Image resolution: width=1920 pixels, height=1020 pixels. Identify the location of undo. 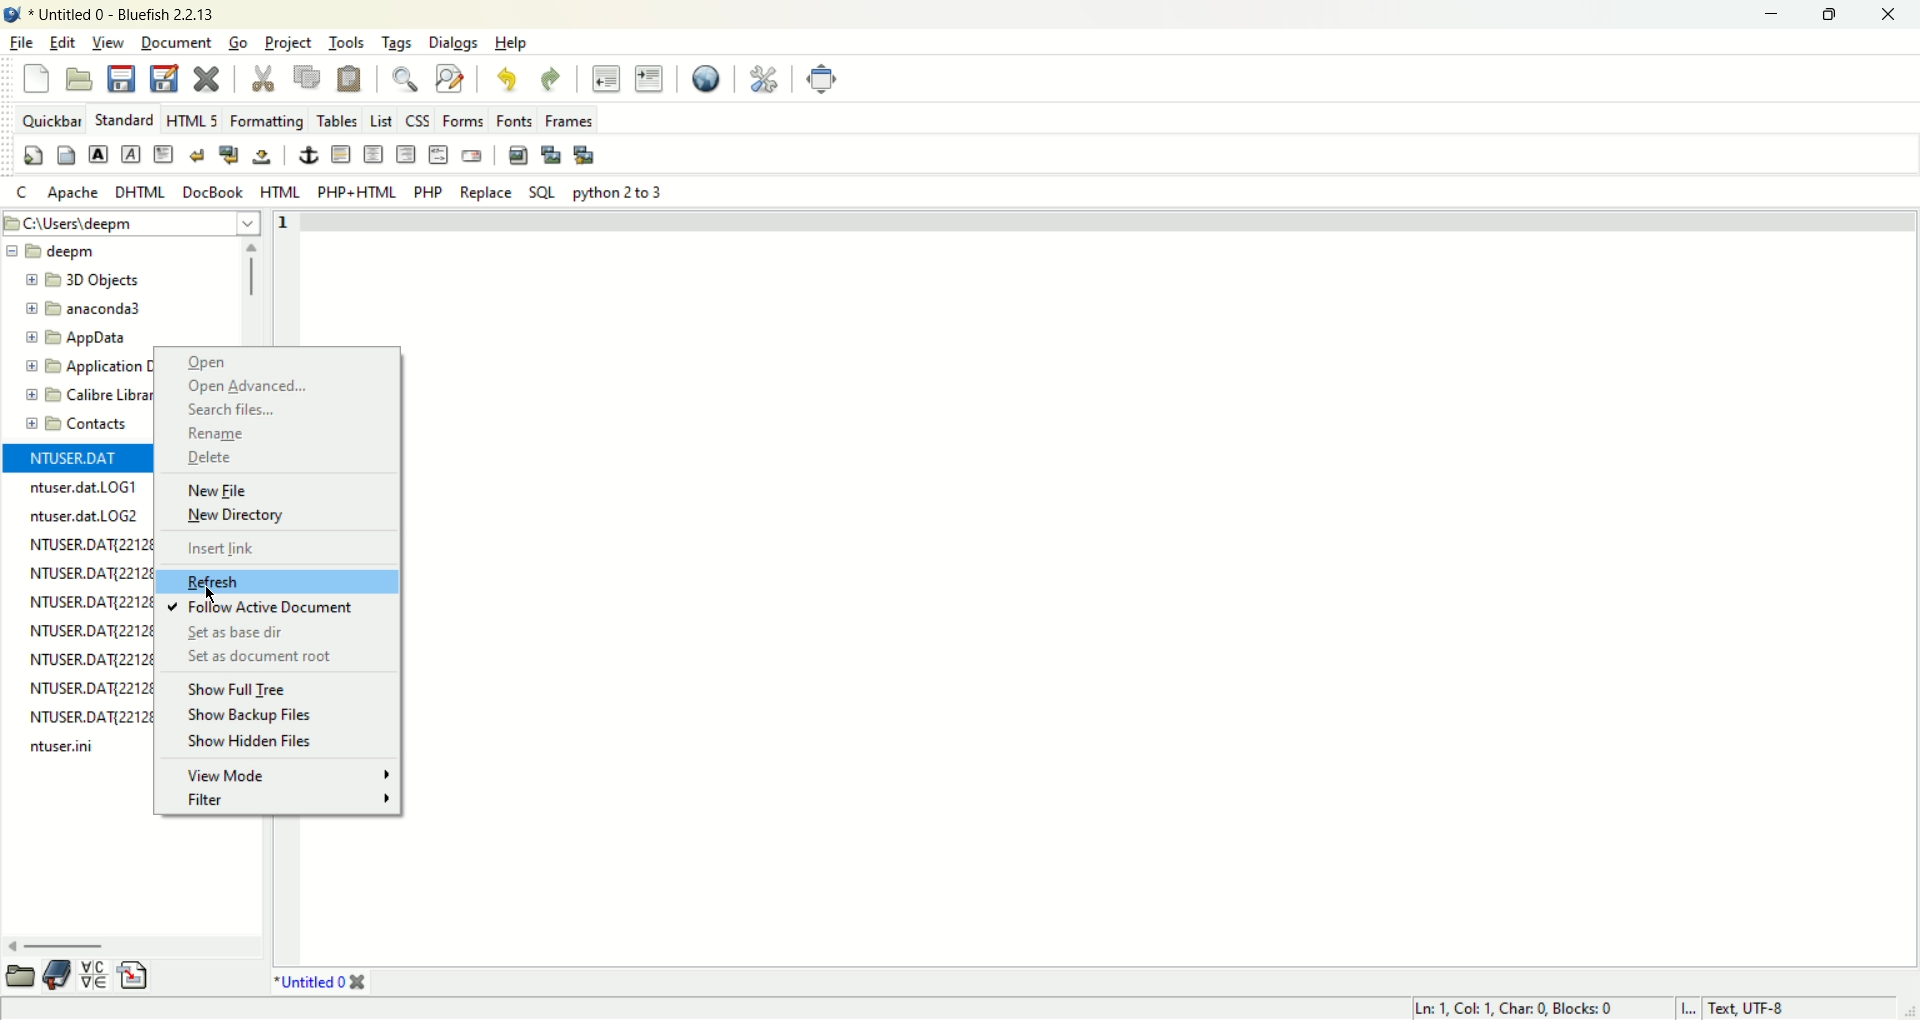
(508, 80).